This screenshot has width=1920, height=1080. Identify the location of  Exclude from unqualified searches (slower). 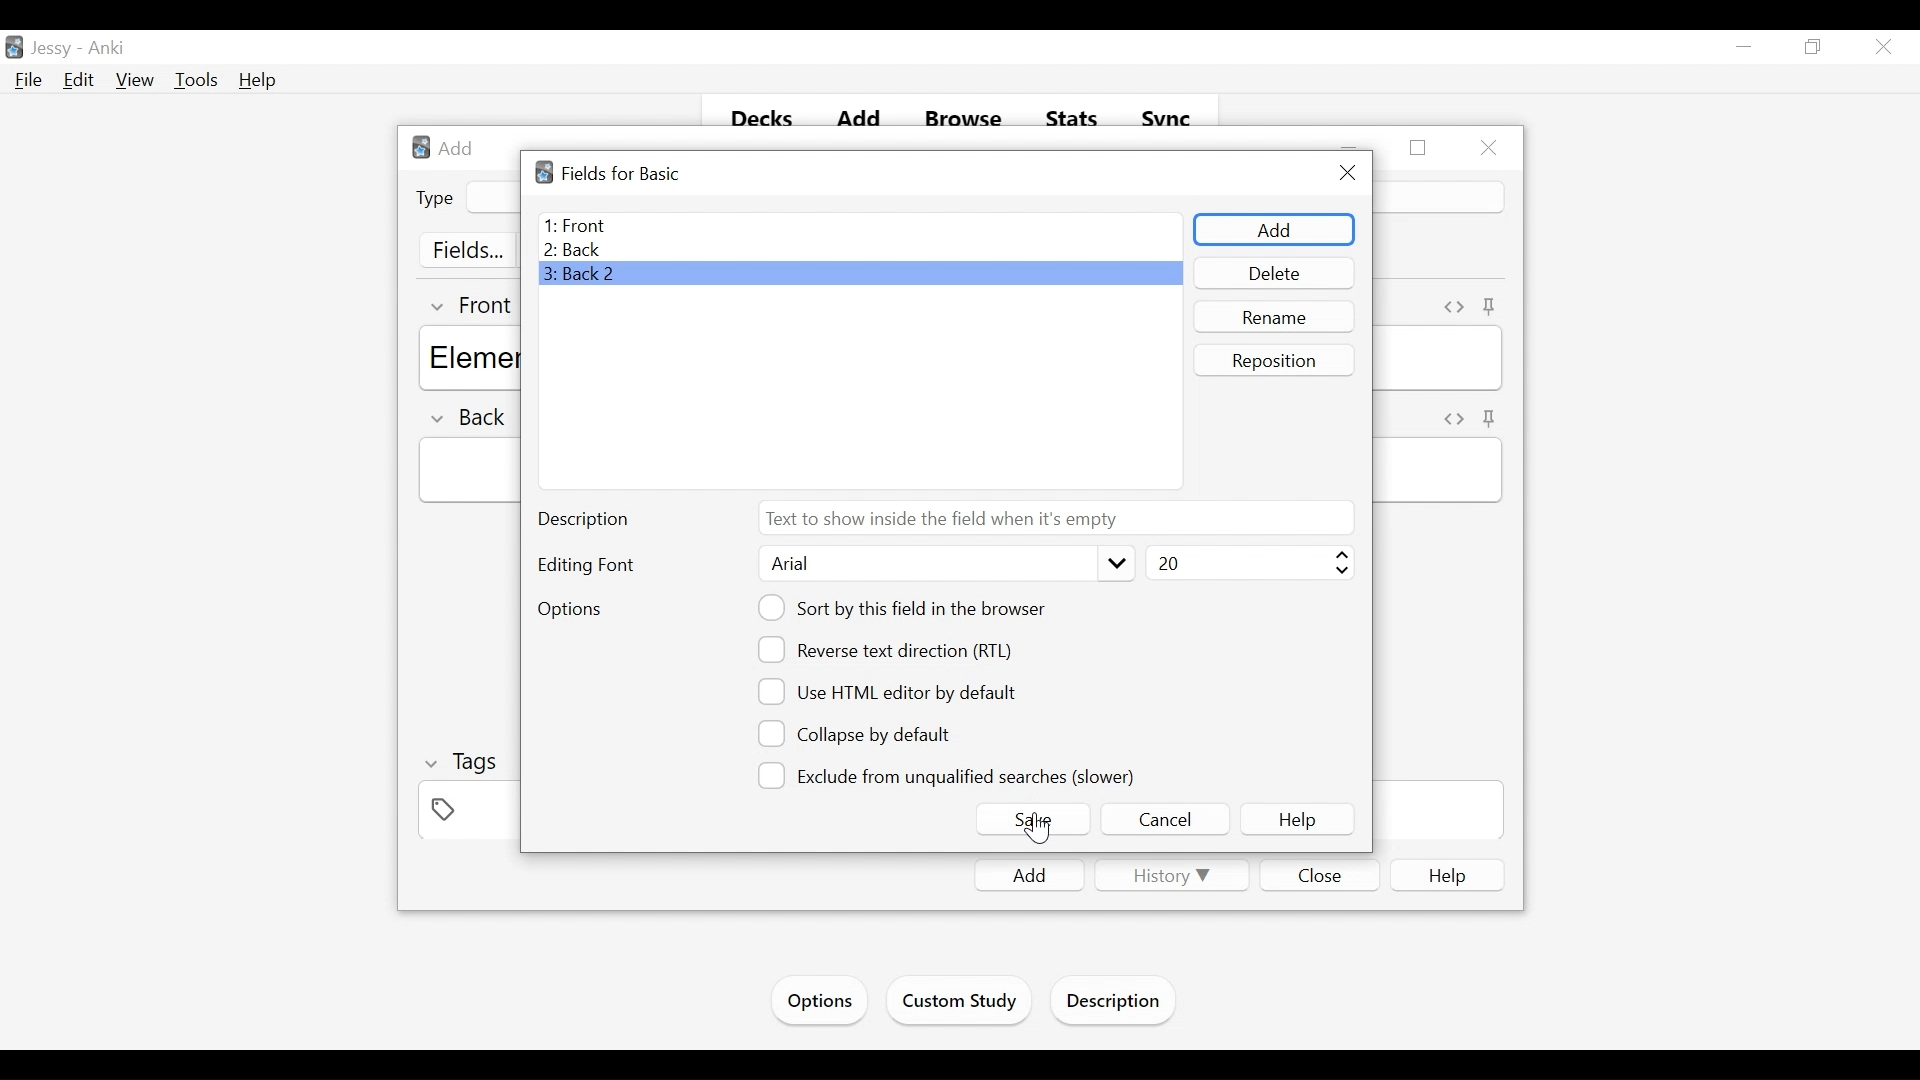
(949, 775).